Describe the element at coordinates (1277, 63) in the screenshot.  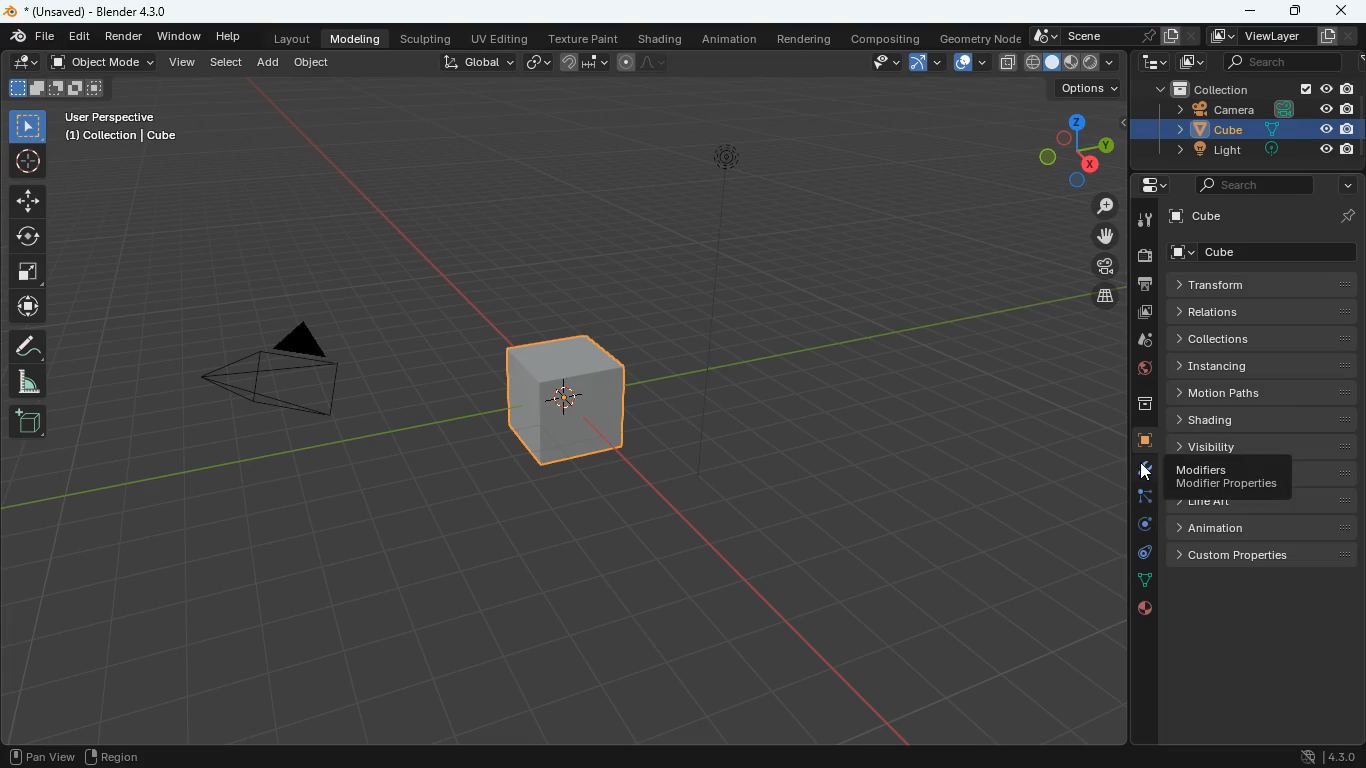
I see `search` at that location.